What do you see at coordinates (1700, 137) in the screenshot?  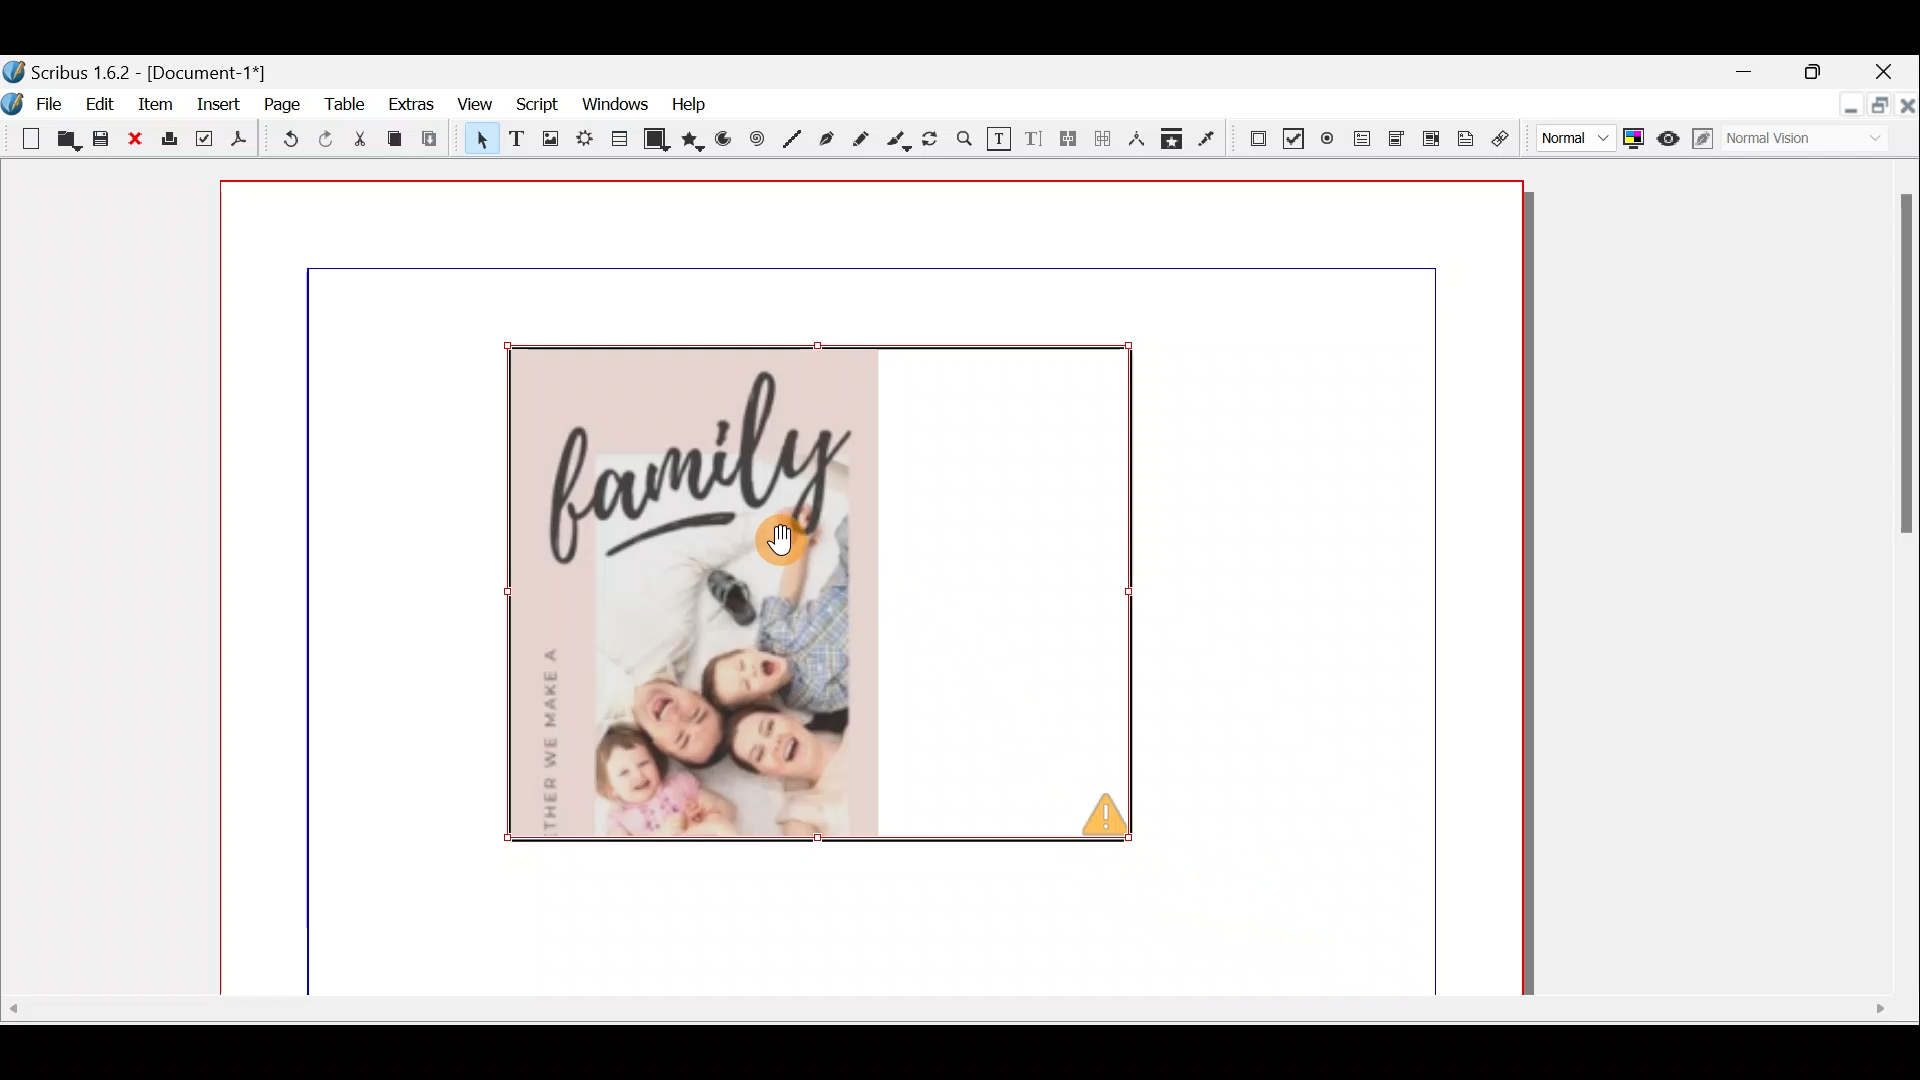 I see `Edit in preview mode` at bounding box center [1700, 137].